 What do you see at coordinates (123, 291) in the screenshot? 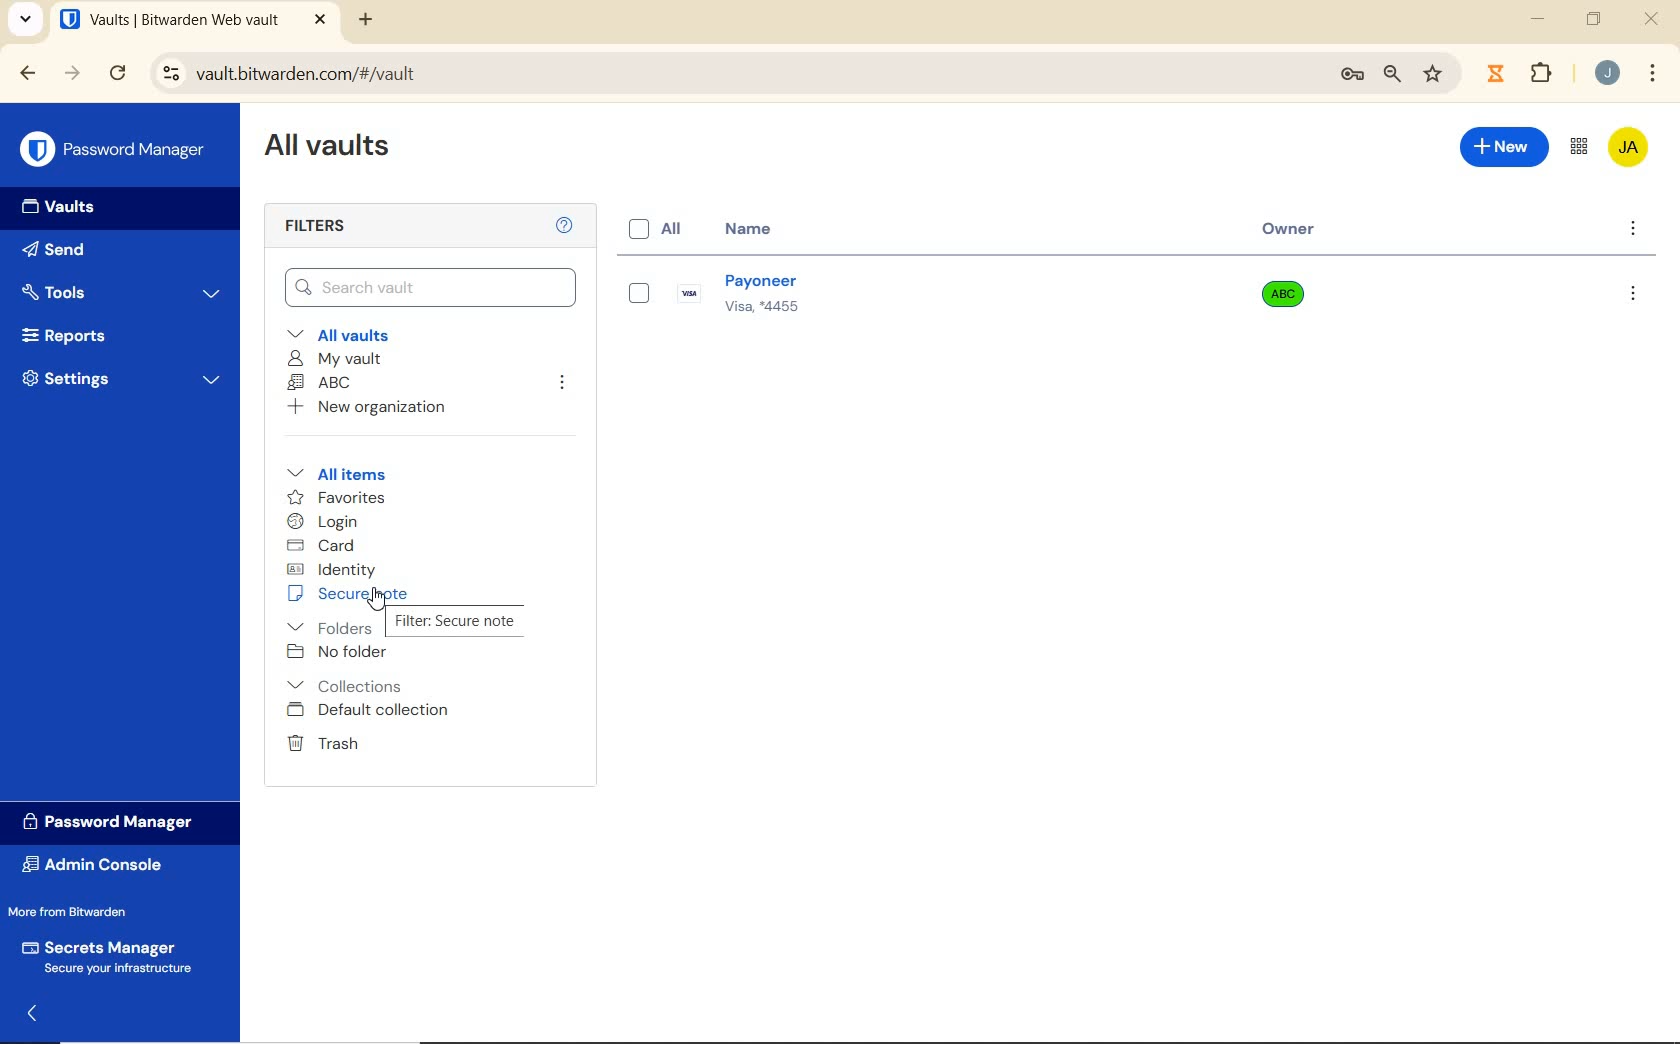
I see `Tools` at bounding box center [123, 291].